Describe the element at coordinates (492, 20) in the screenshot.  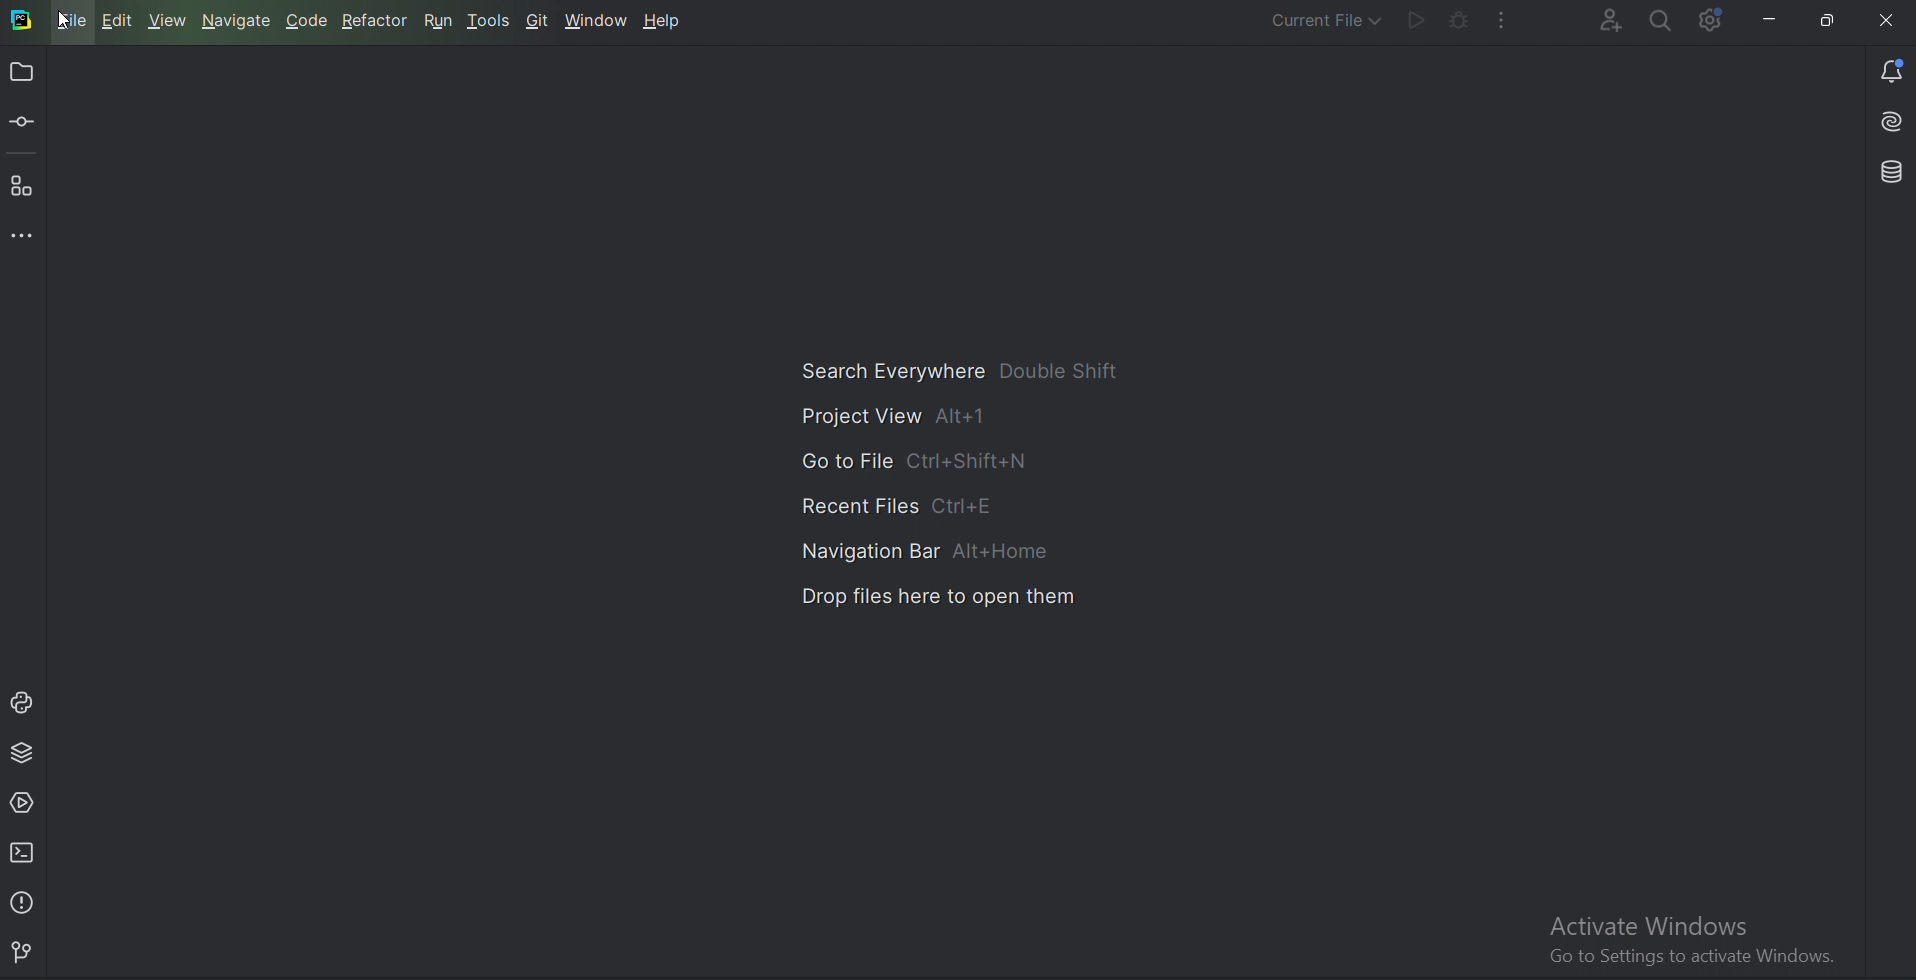
I see `Tools` at that location.